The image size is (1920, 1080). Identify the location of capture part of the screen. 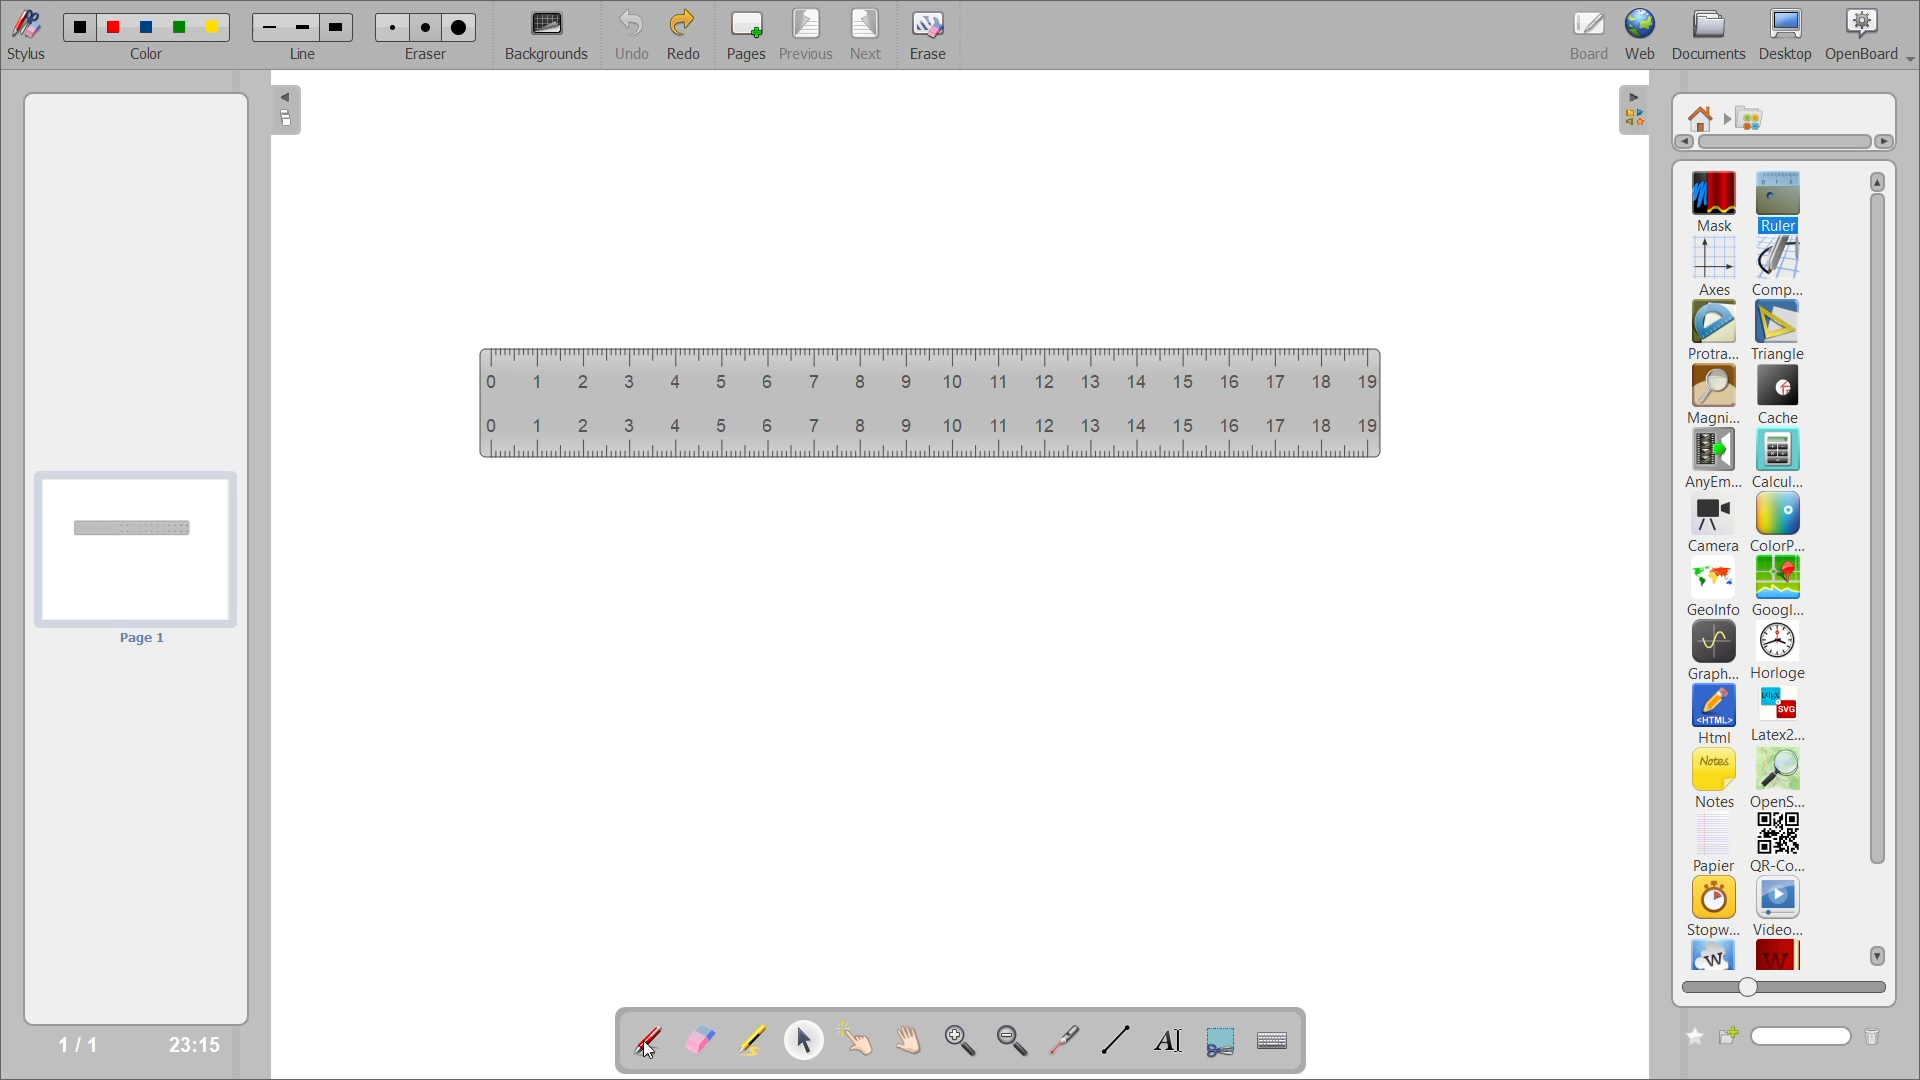
(1225, 1039).